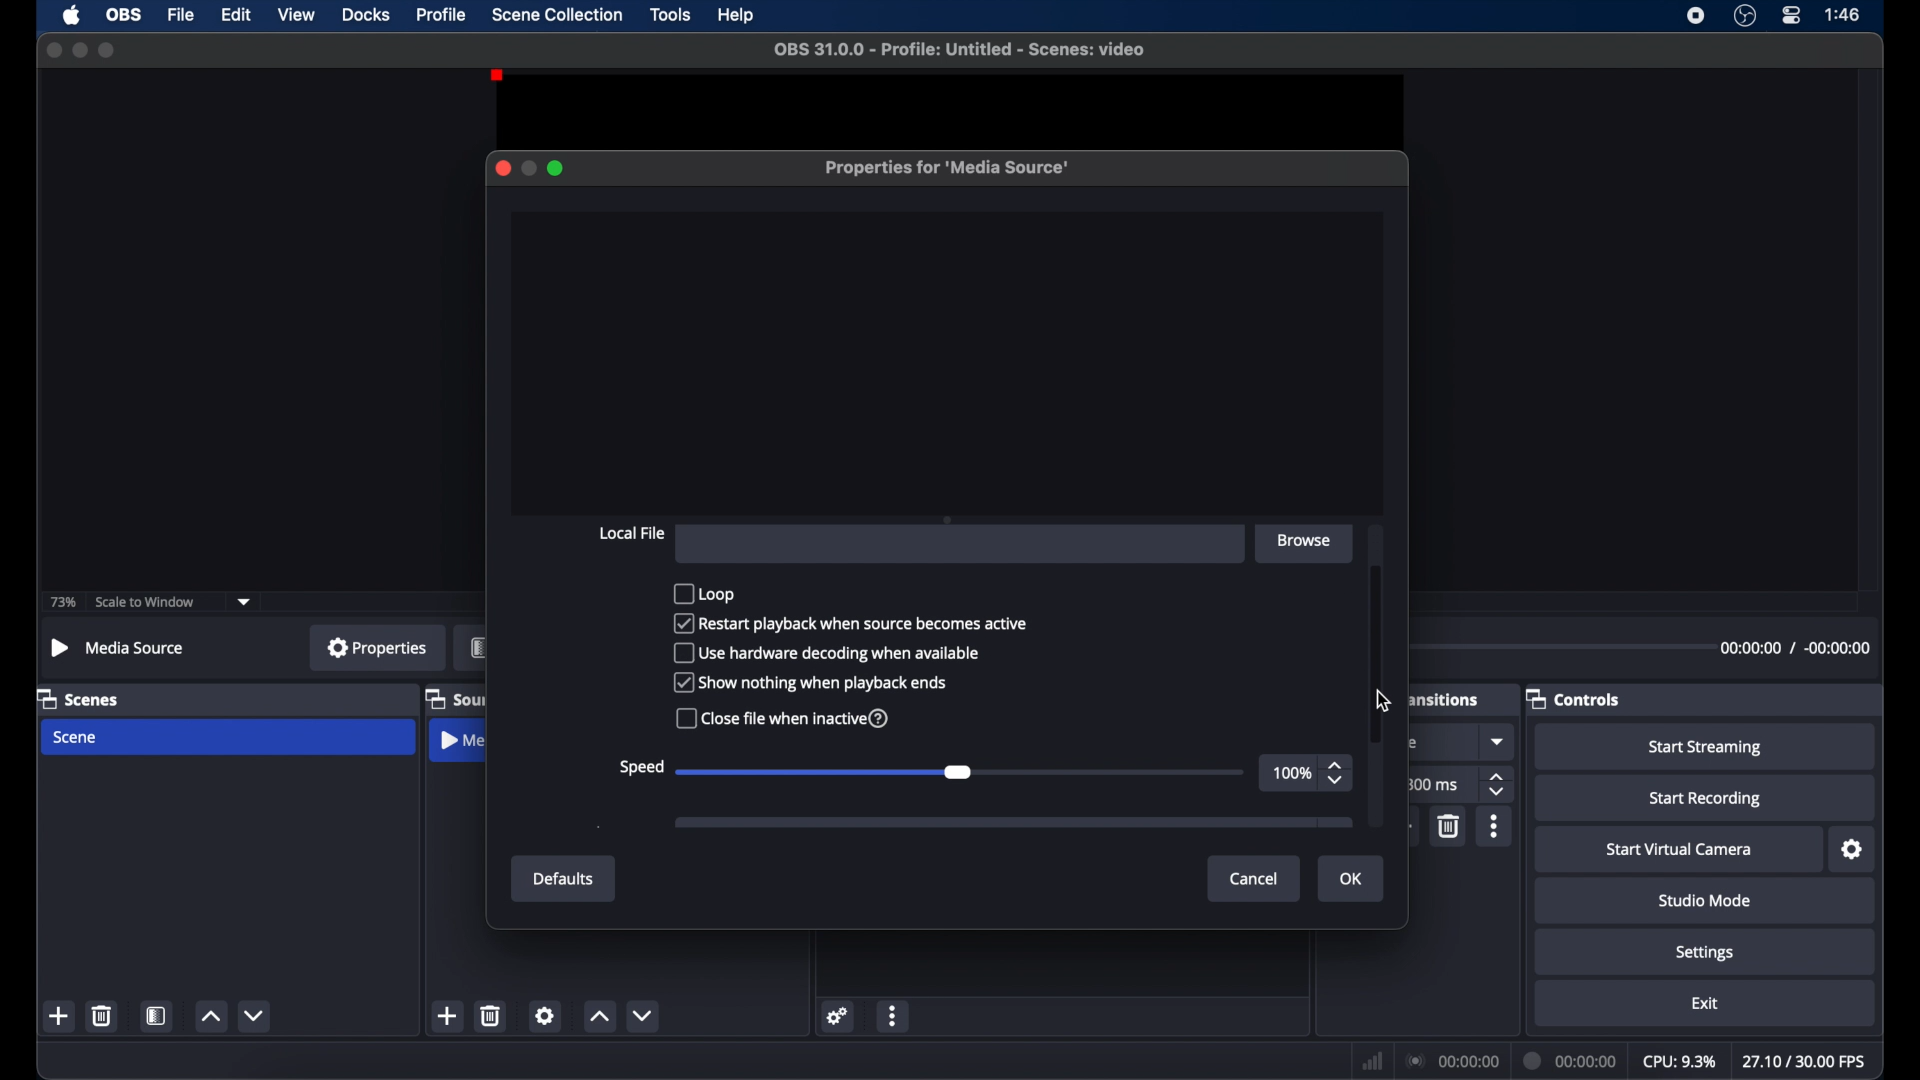 The height and width of the screenshot is (1080, 1920). What do you see at coordinates (76, 738) in the screenshot?
I see `scene` at bounding box center [76, 738].